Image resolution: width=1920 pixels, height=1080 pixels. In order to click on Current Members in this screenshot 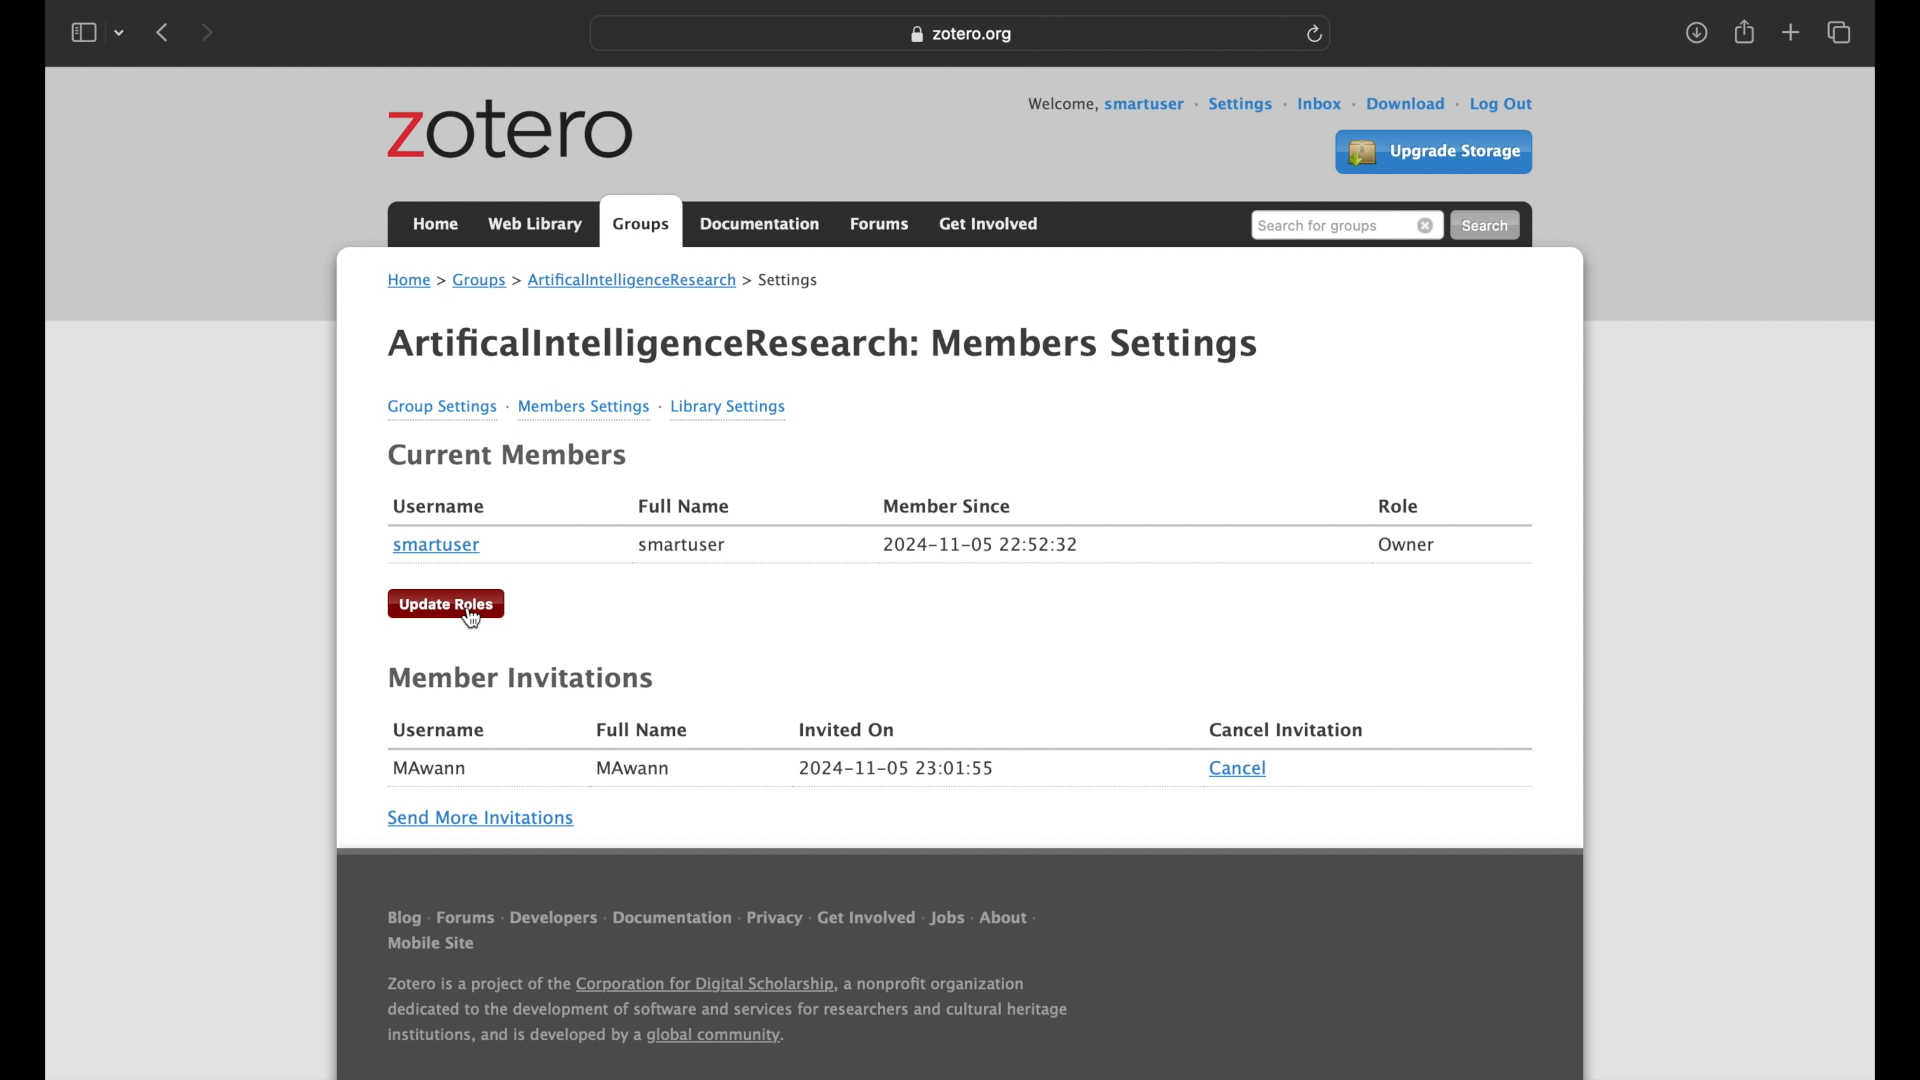, I will do `click(541, 456)`.